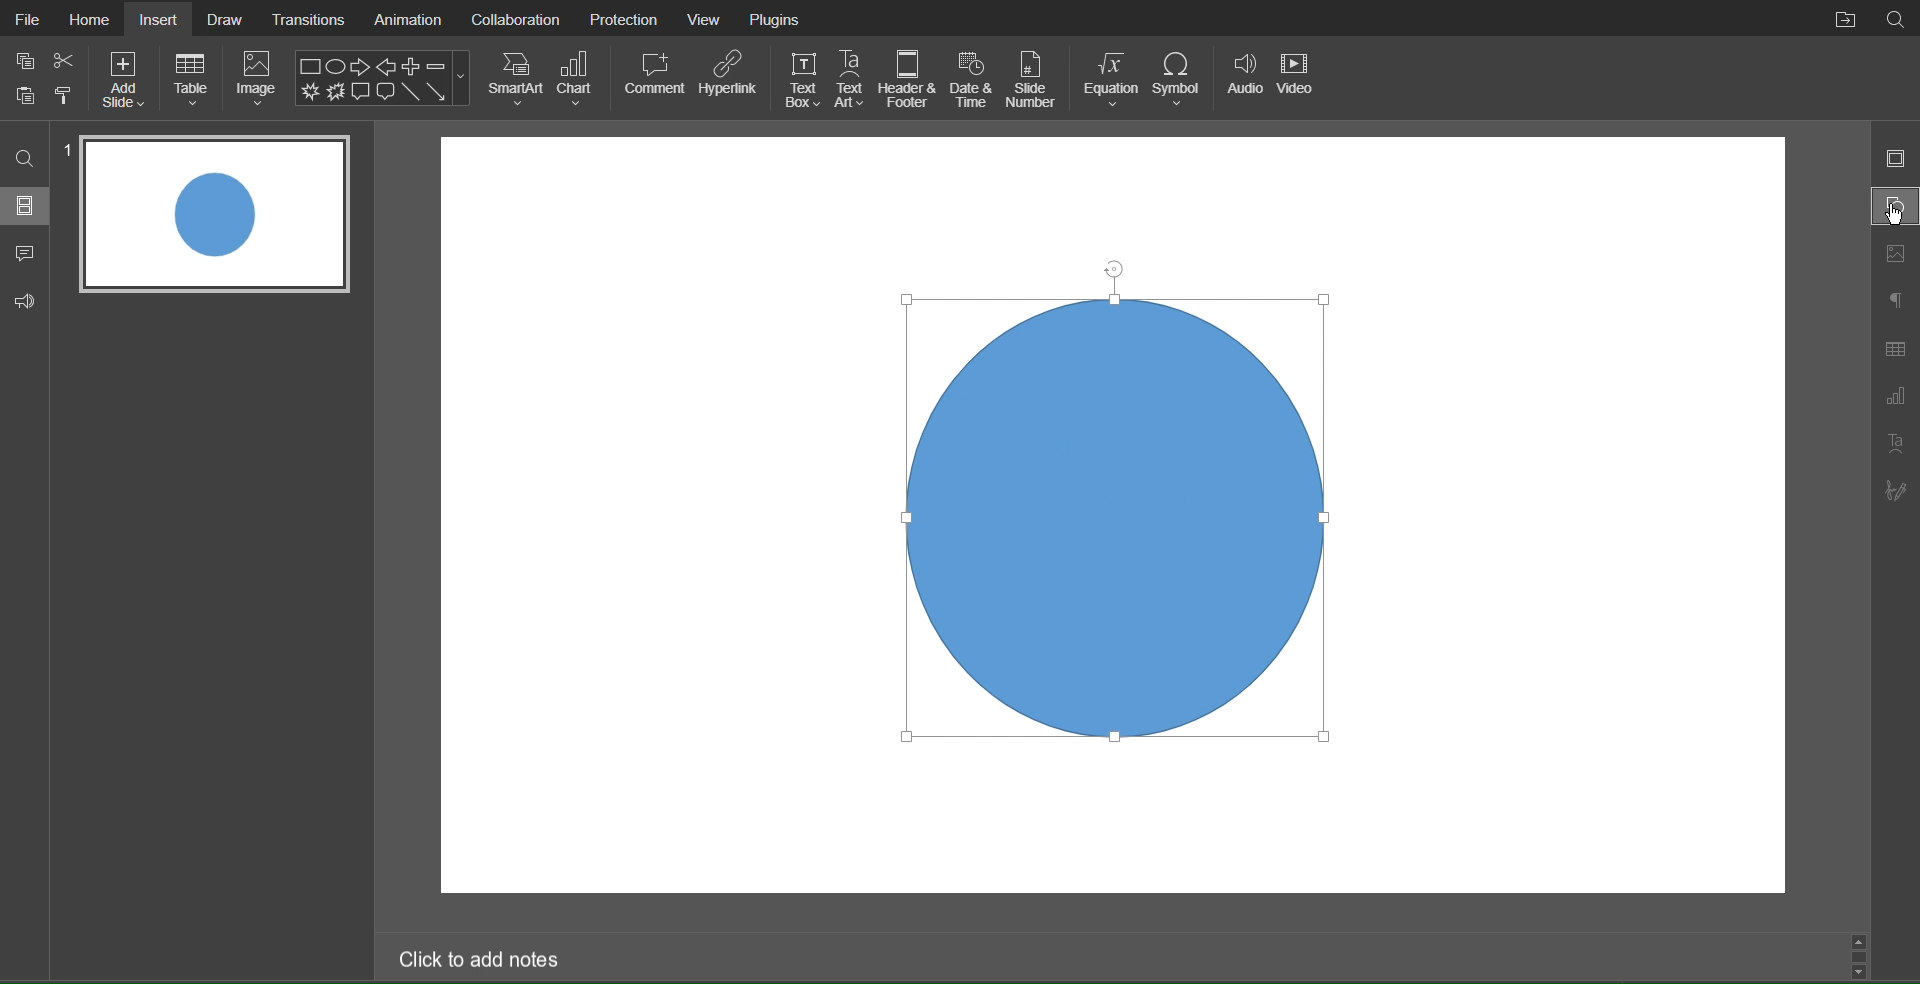  I want to click on scroll , so click(1861, 971).